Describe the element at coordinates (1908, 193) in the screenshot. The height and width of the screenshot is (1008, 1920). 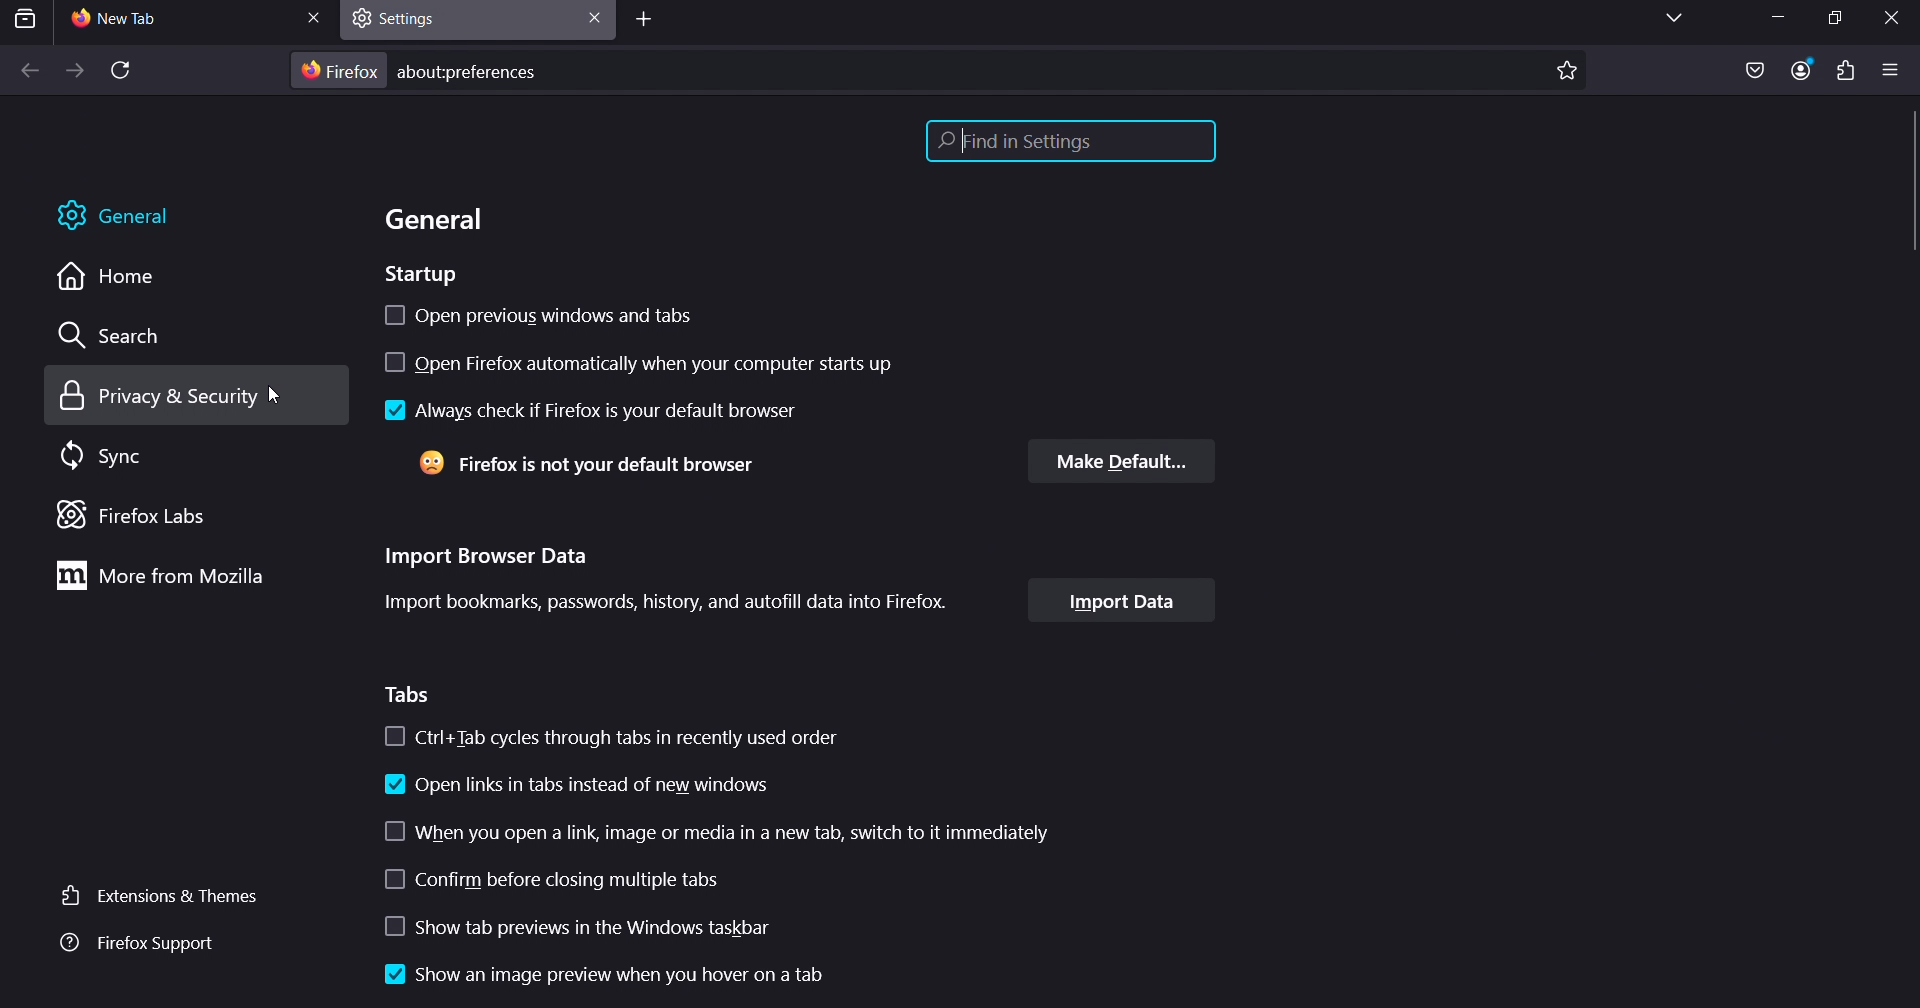
I see `cursor` at that location.